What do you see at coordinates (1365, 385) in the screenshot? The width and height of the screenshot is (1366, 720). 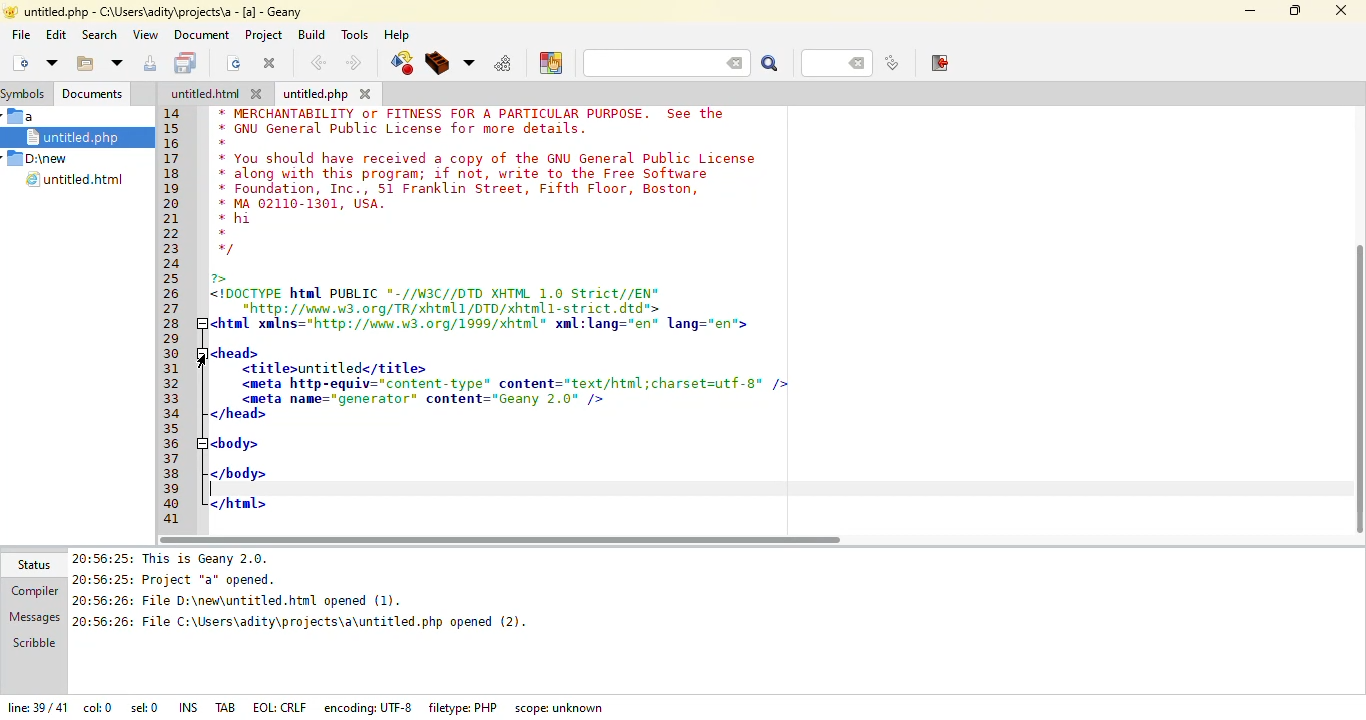 I see `vertical scroll bar` at bounding box center [1365, 385].